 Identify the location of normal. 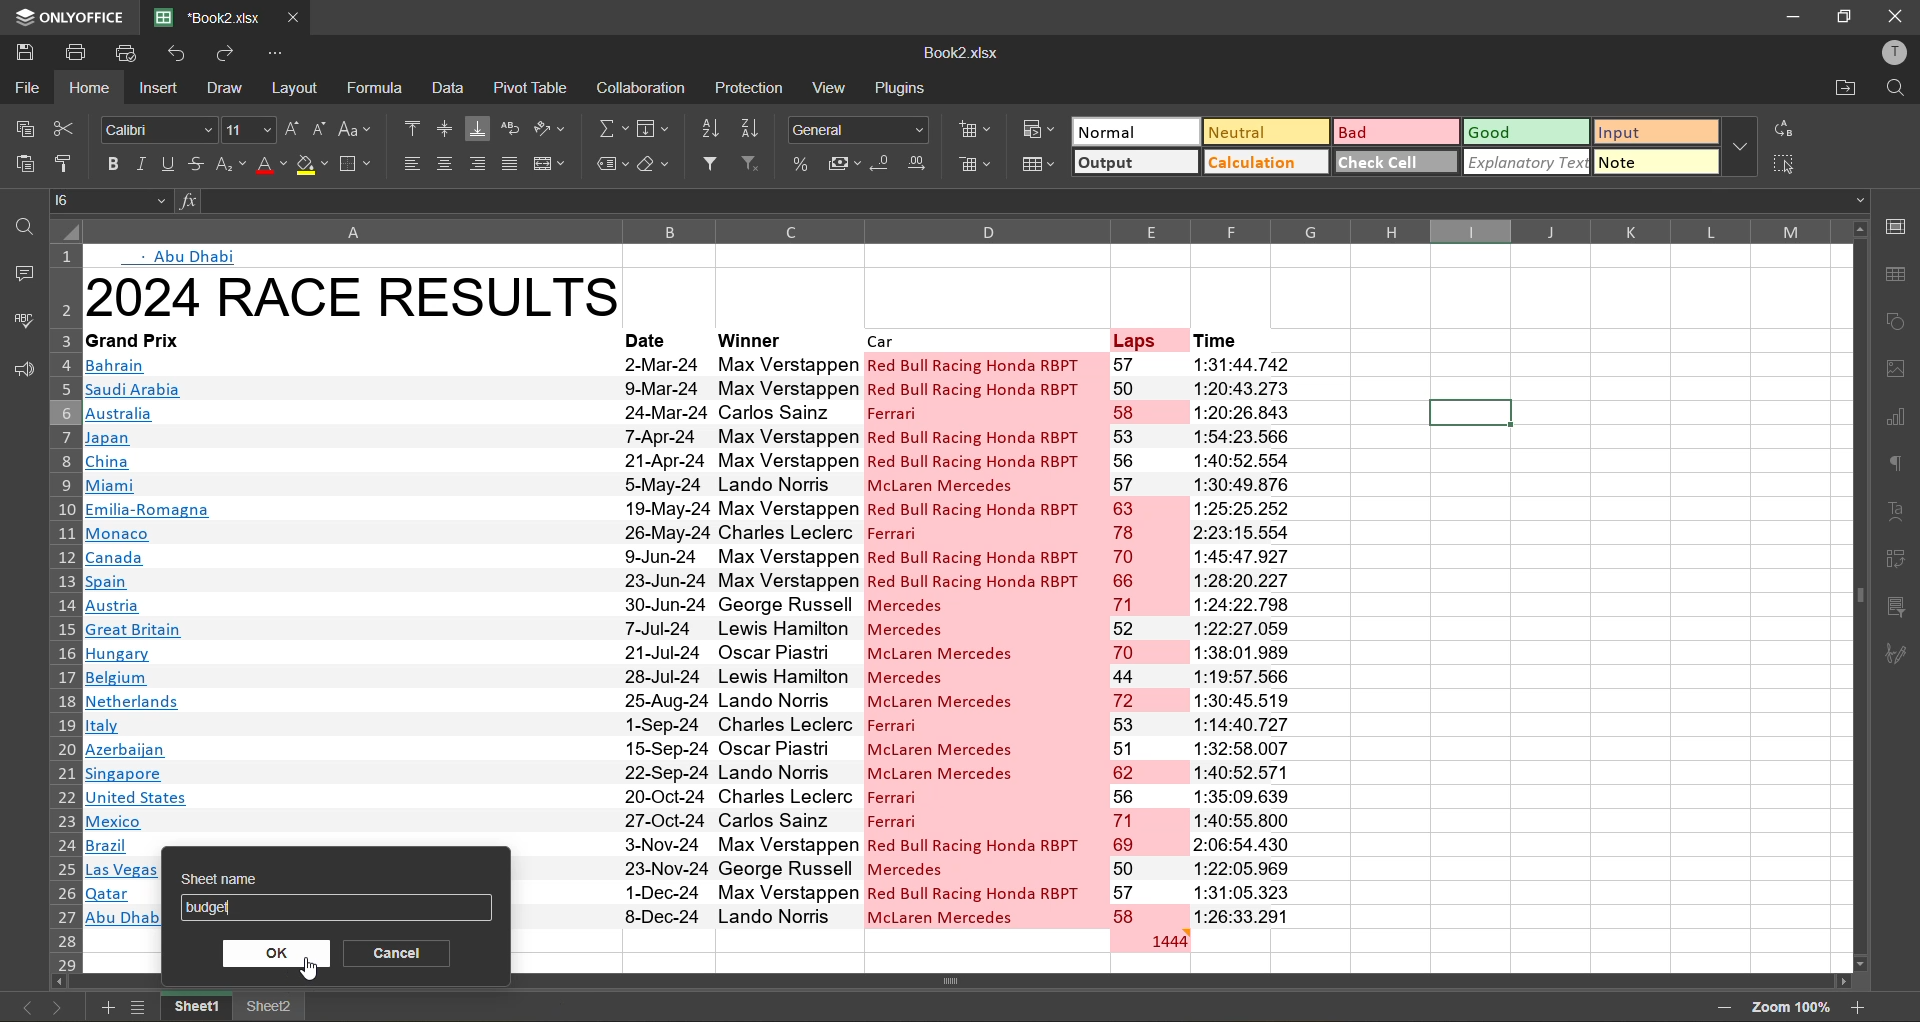
(1133, 133).